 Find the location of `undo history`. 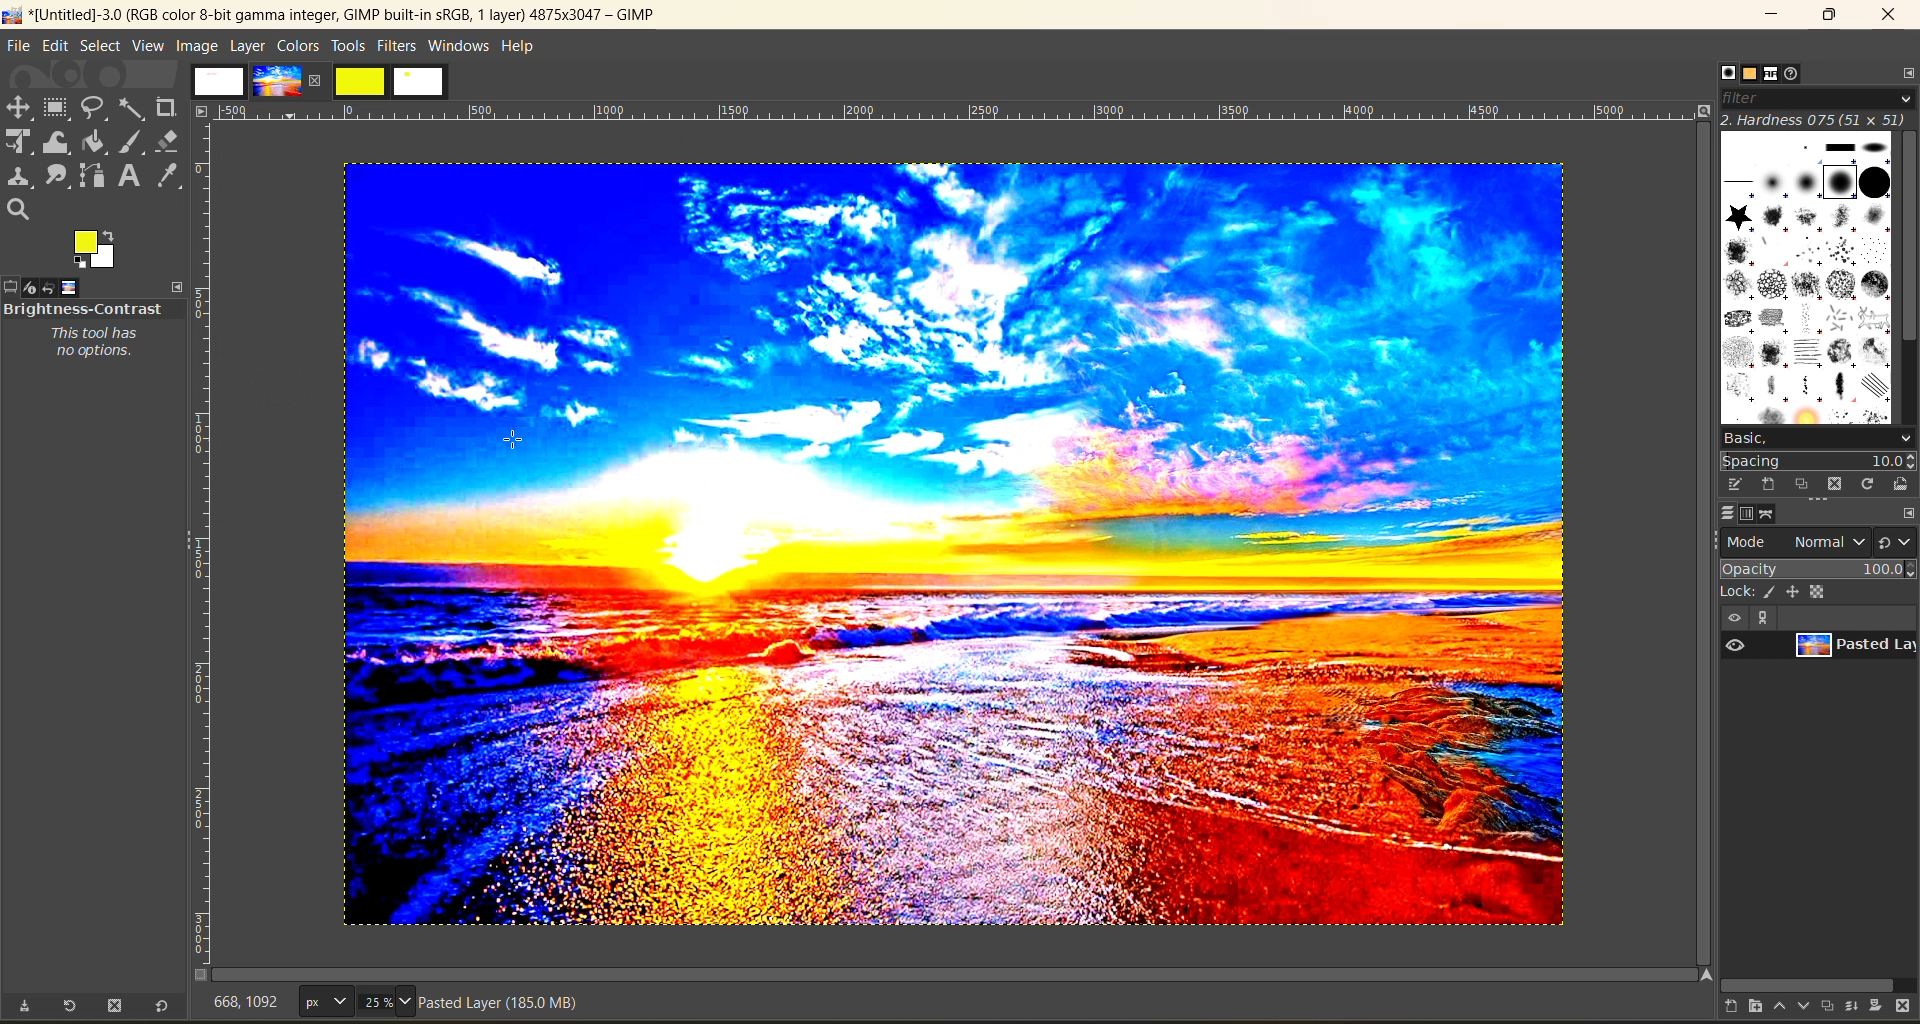

undo history is located at coordinates (48, 288).